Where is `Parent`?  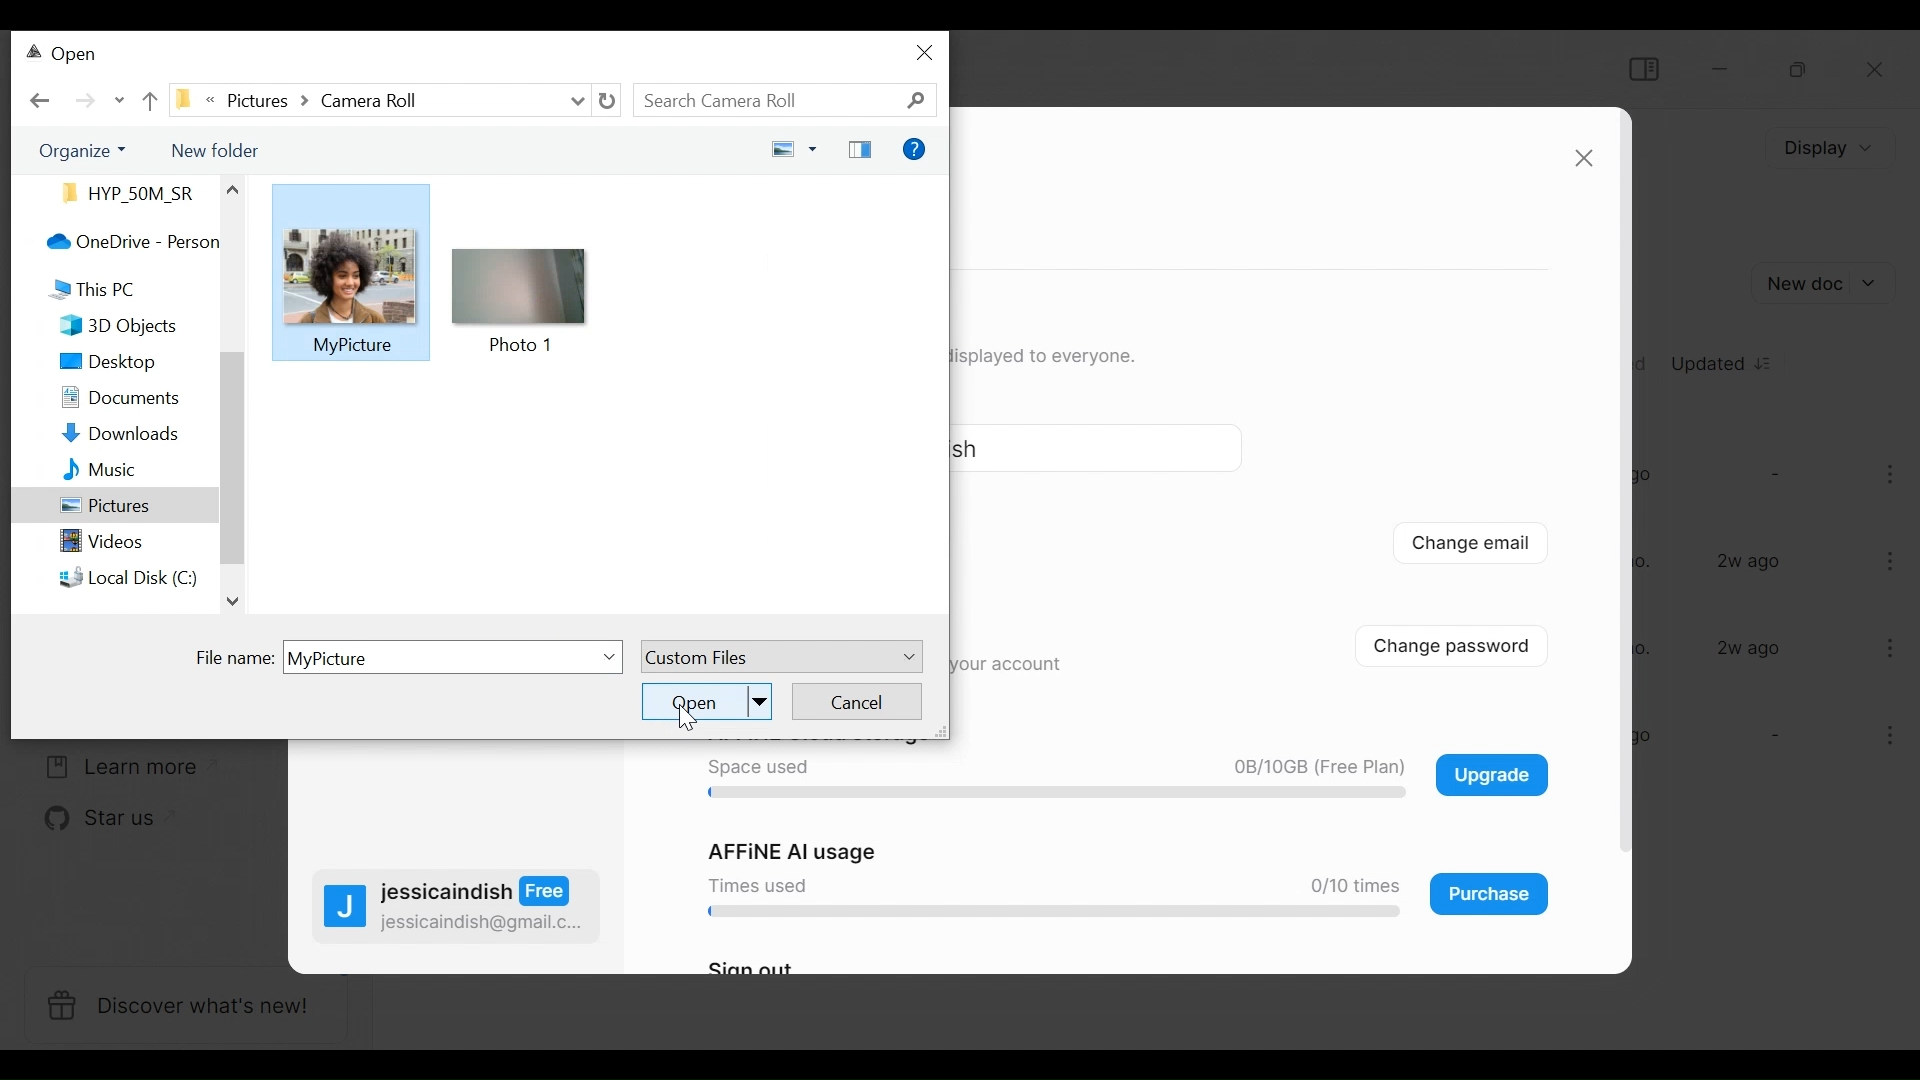
Parent is located at coordinates (148, 99).